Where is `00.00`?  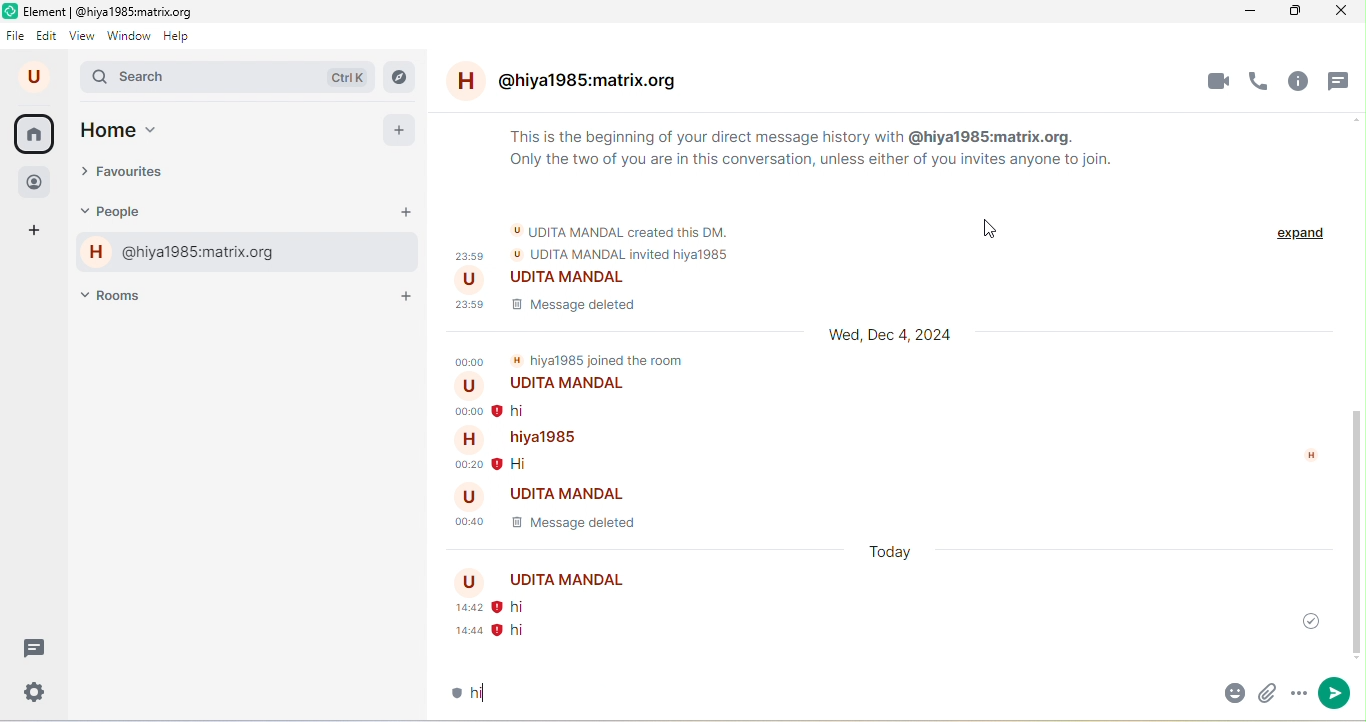 00.00 is located at coordinates (465, 409).